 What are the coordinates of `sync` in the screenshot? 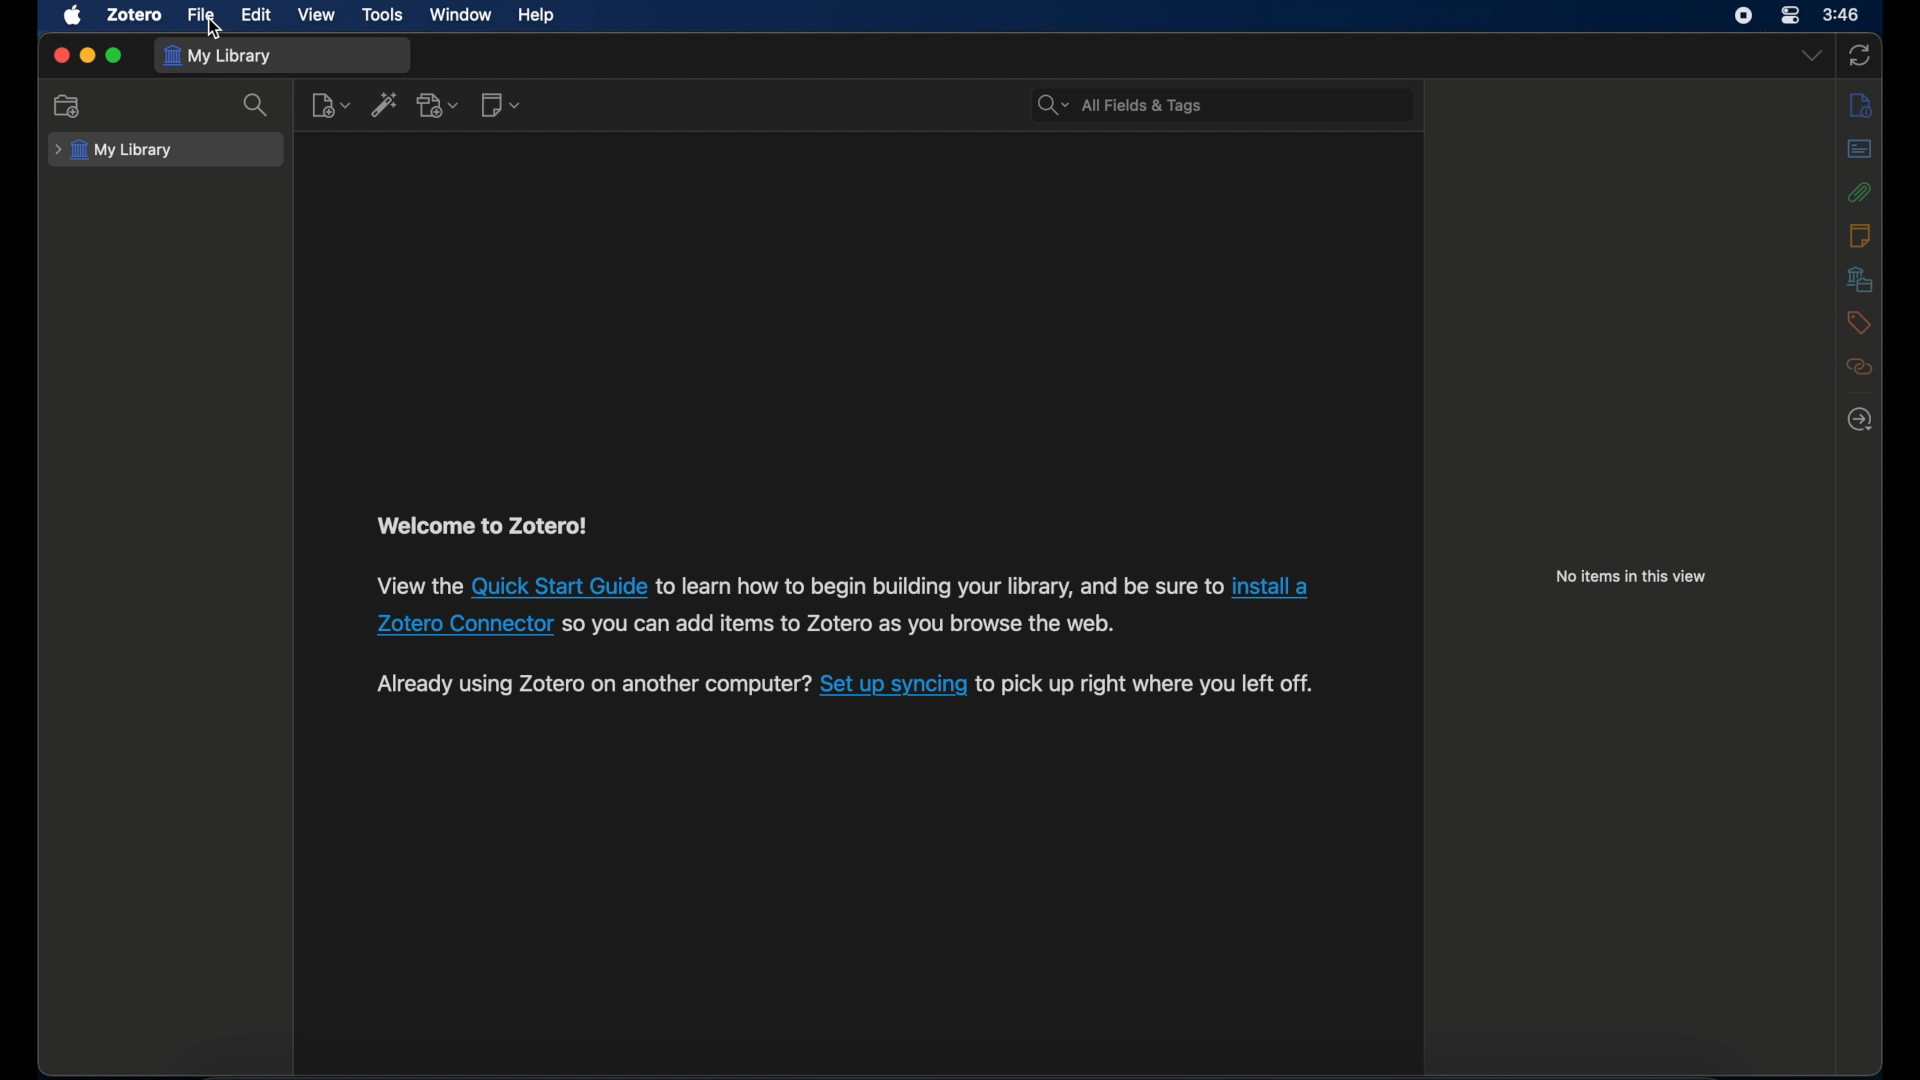 It's located at (1858, 57).